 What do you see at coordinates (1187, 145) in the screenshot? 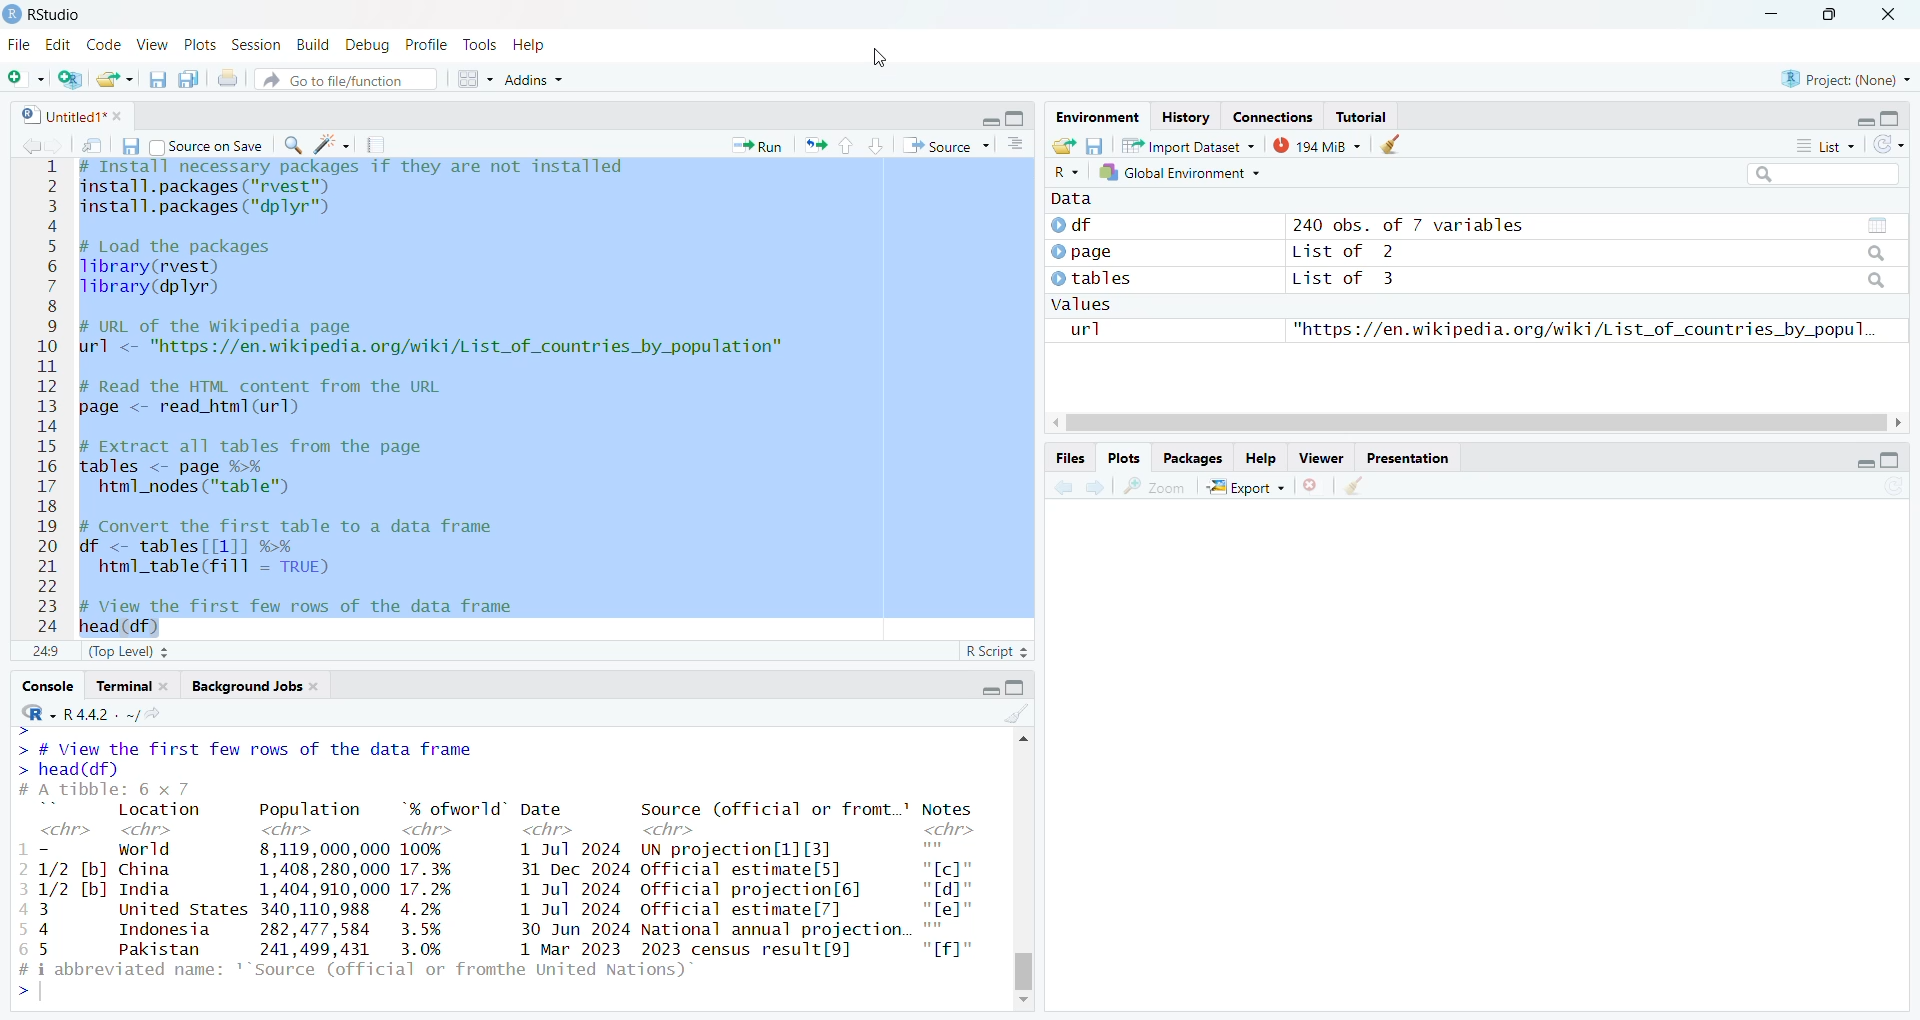
I see `Import Dataset` at bounding box center [1187, 145].